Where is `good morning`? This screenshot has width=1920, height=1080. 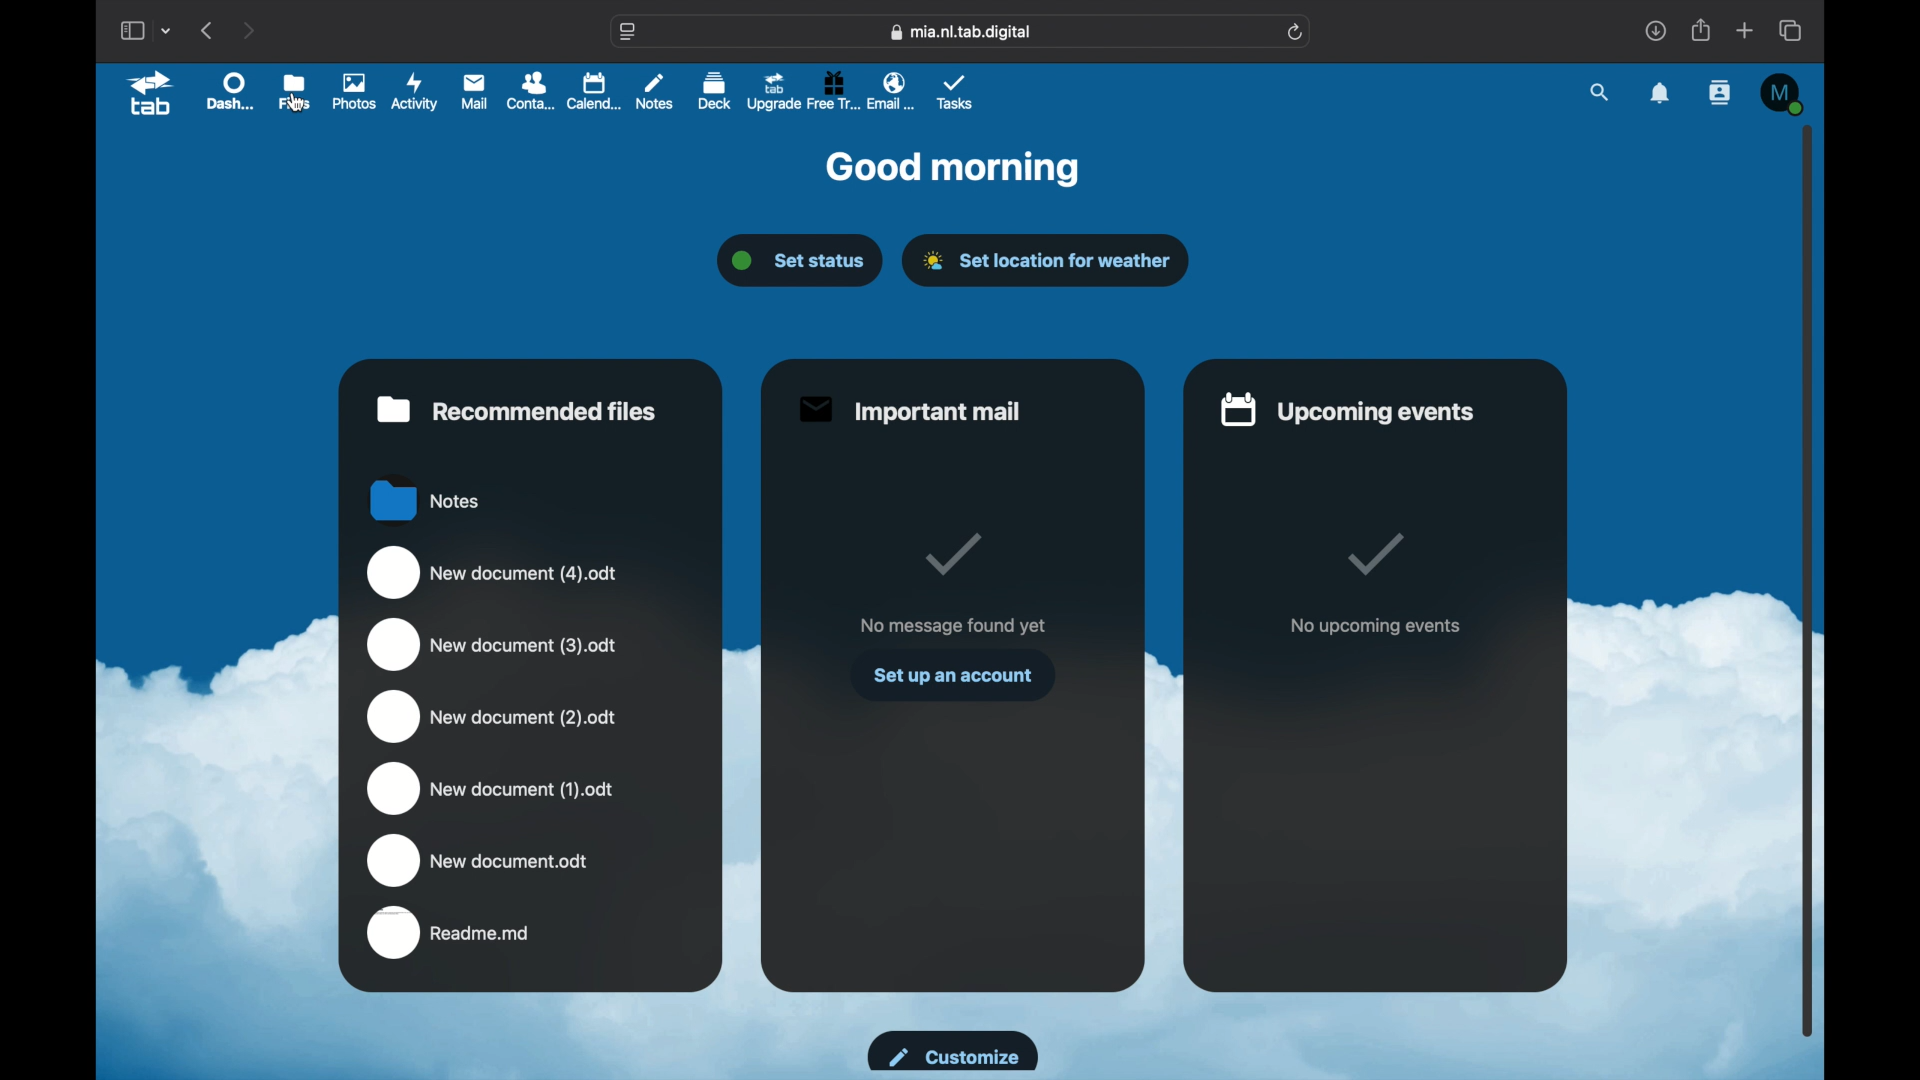
good morning is located at coordinates (955, 168).